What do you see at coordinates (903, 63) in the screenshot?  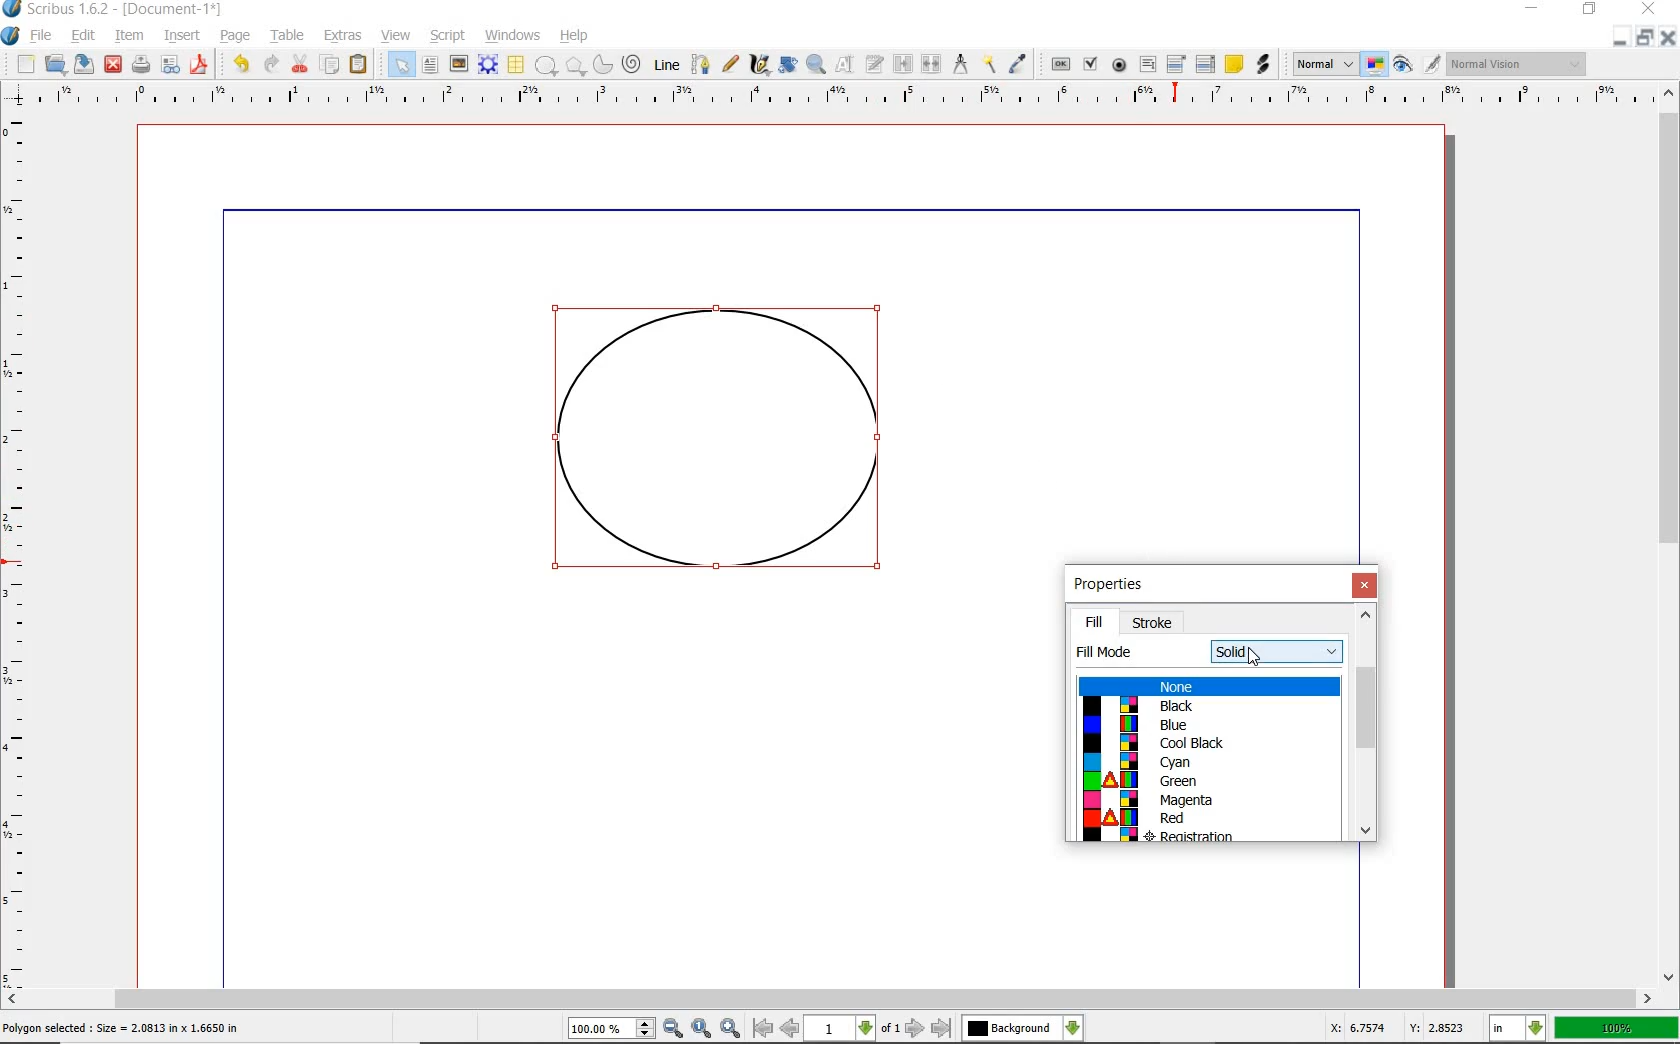 I see `LINK TEXT FRAME` at bounding box center [903, 63].